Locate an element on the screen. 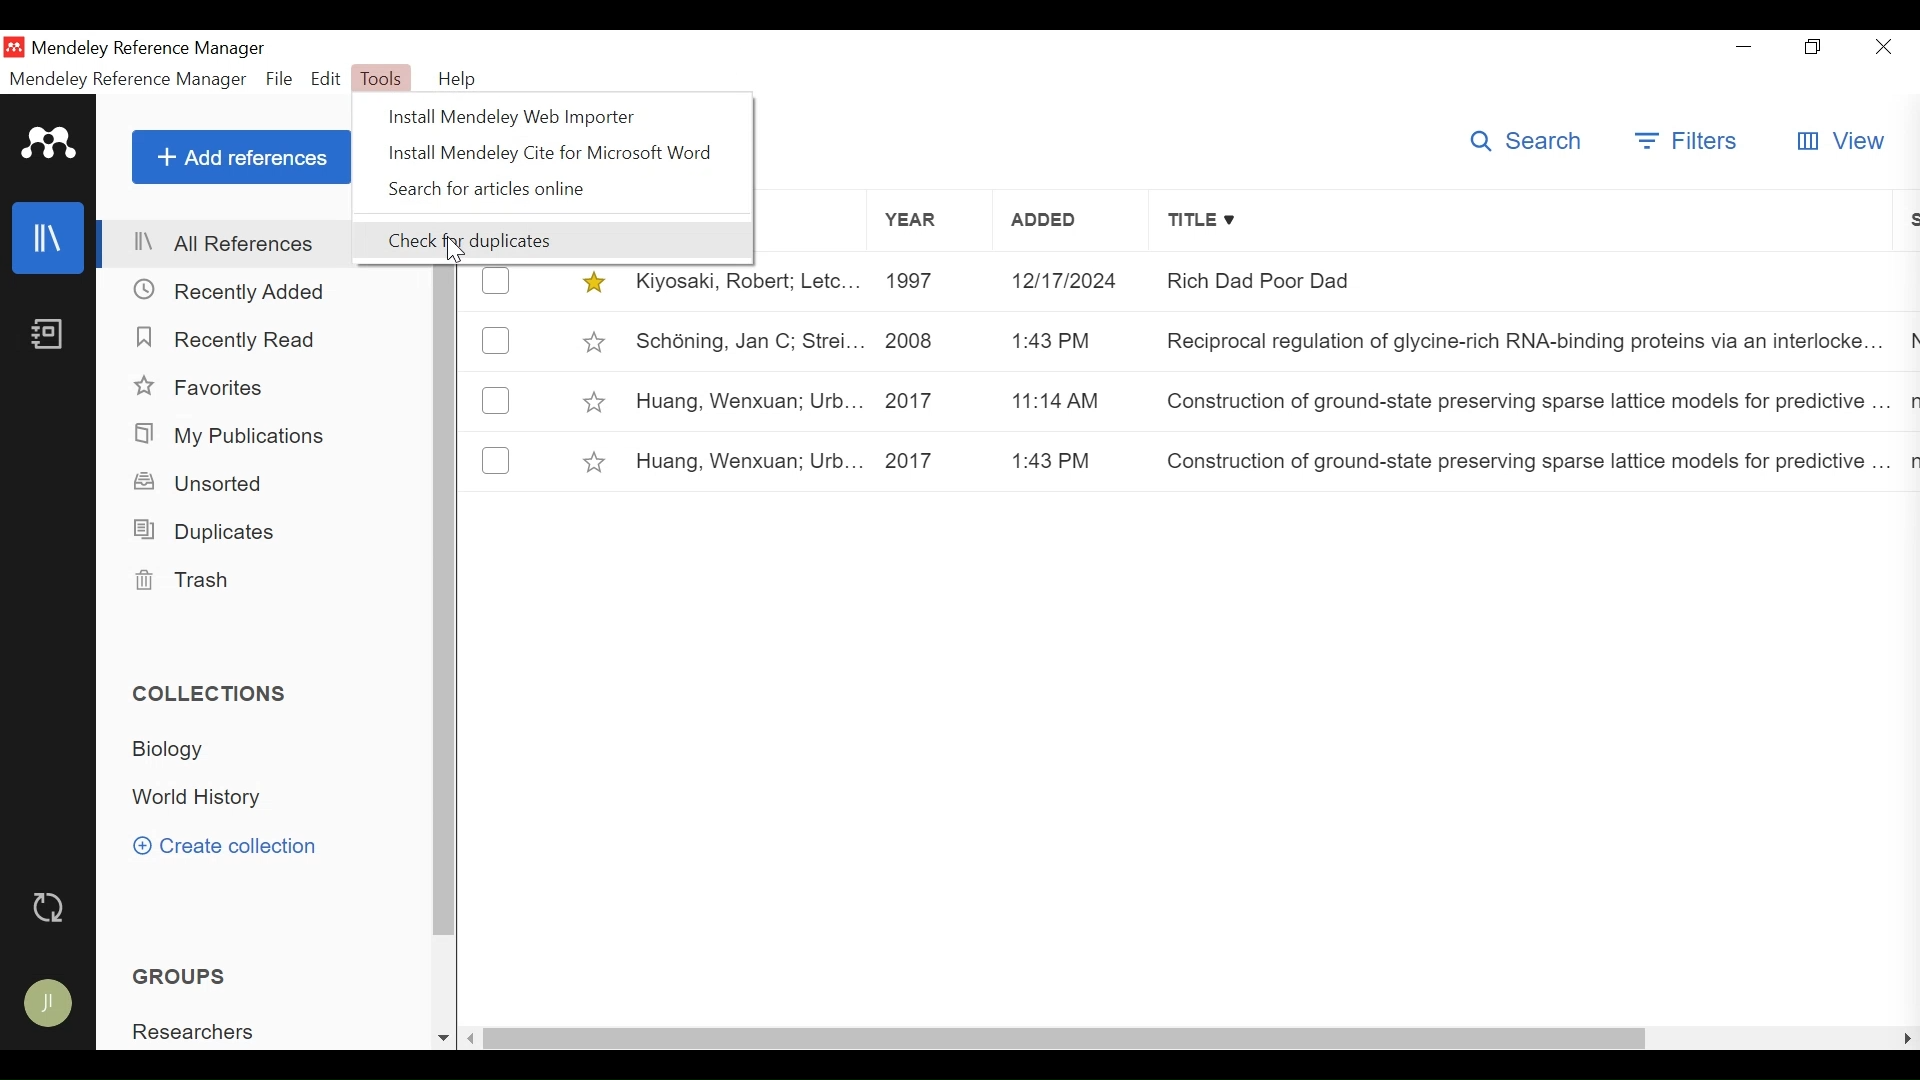 This screenshot has width=1920, height=1080. Recently Read is located at coordinates (231, 338).